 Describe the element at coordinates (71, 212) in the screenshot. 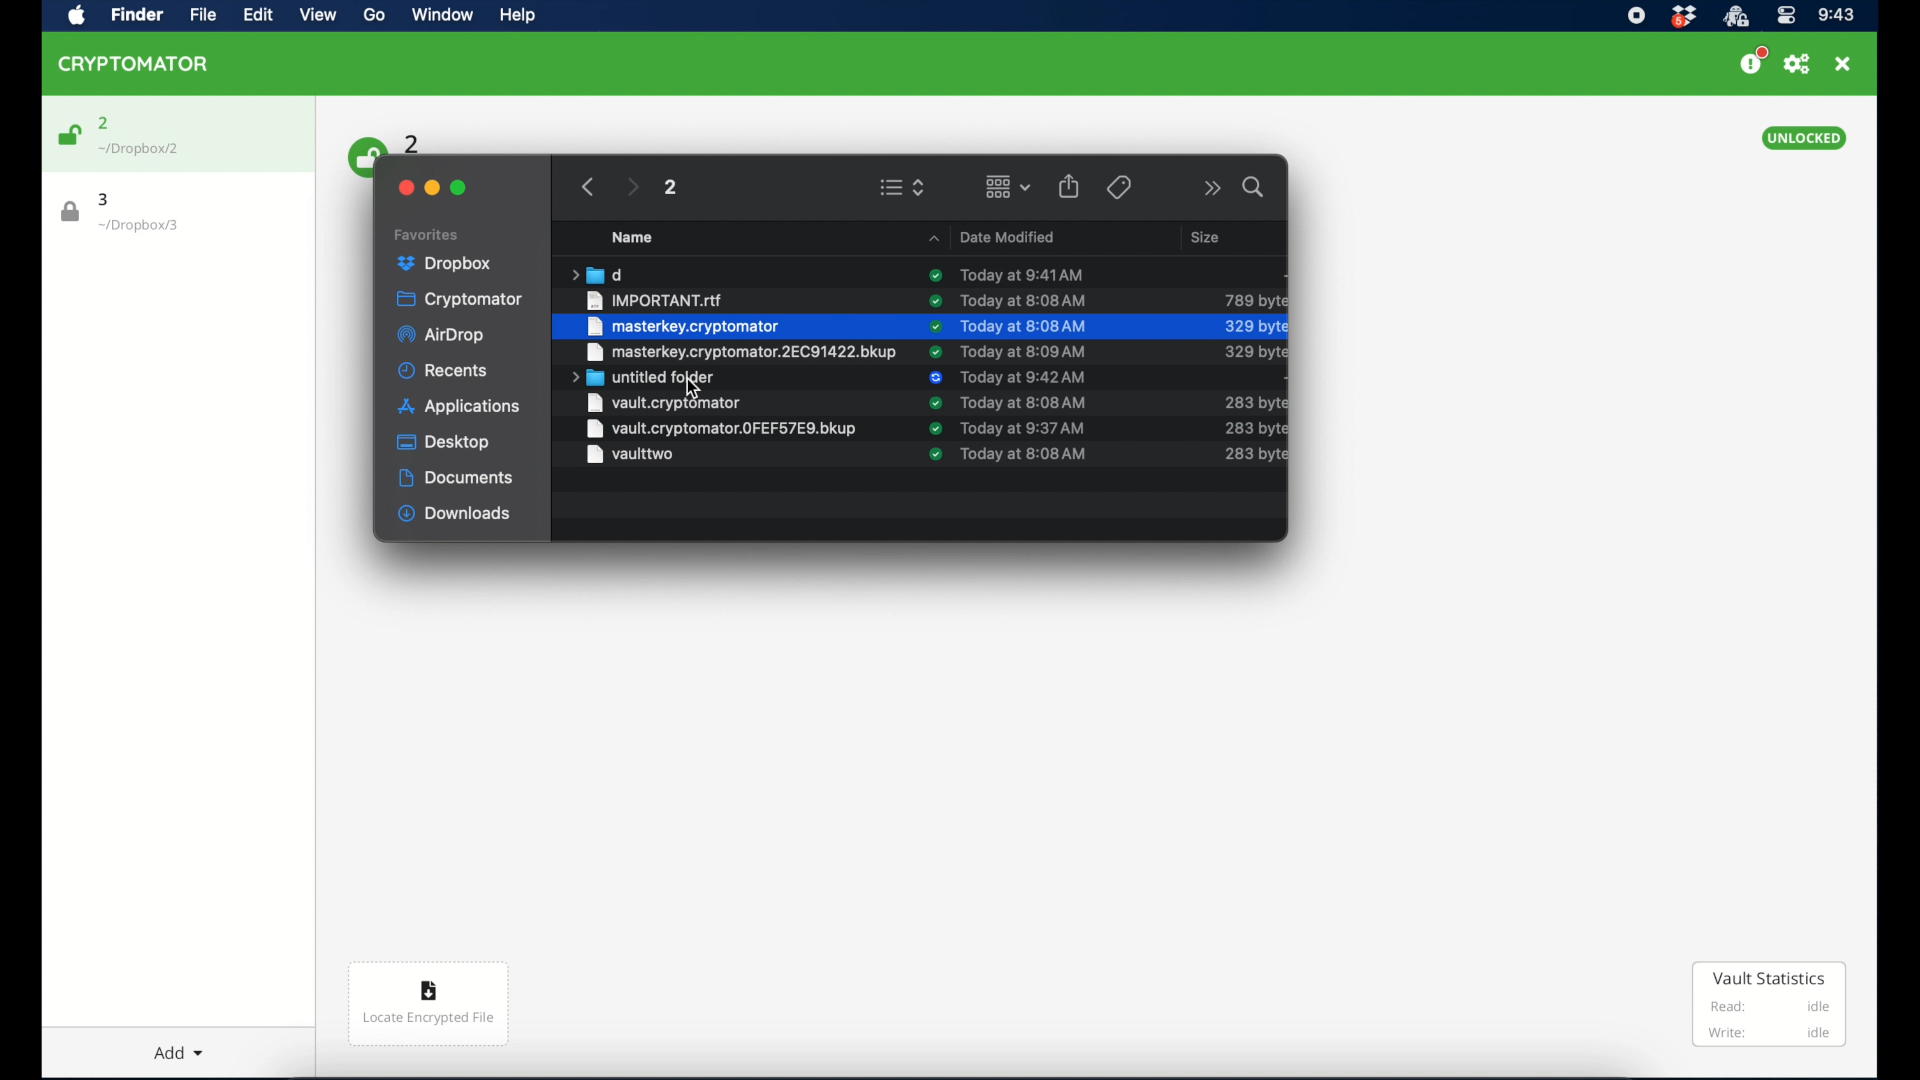

I see `lock icon` at that location.